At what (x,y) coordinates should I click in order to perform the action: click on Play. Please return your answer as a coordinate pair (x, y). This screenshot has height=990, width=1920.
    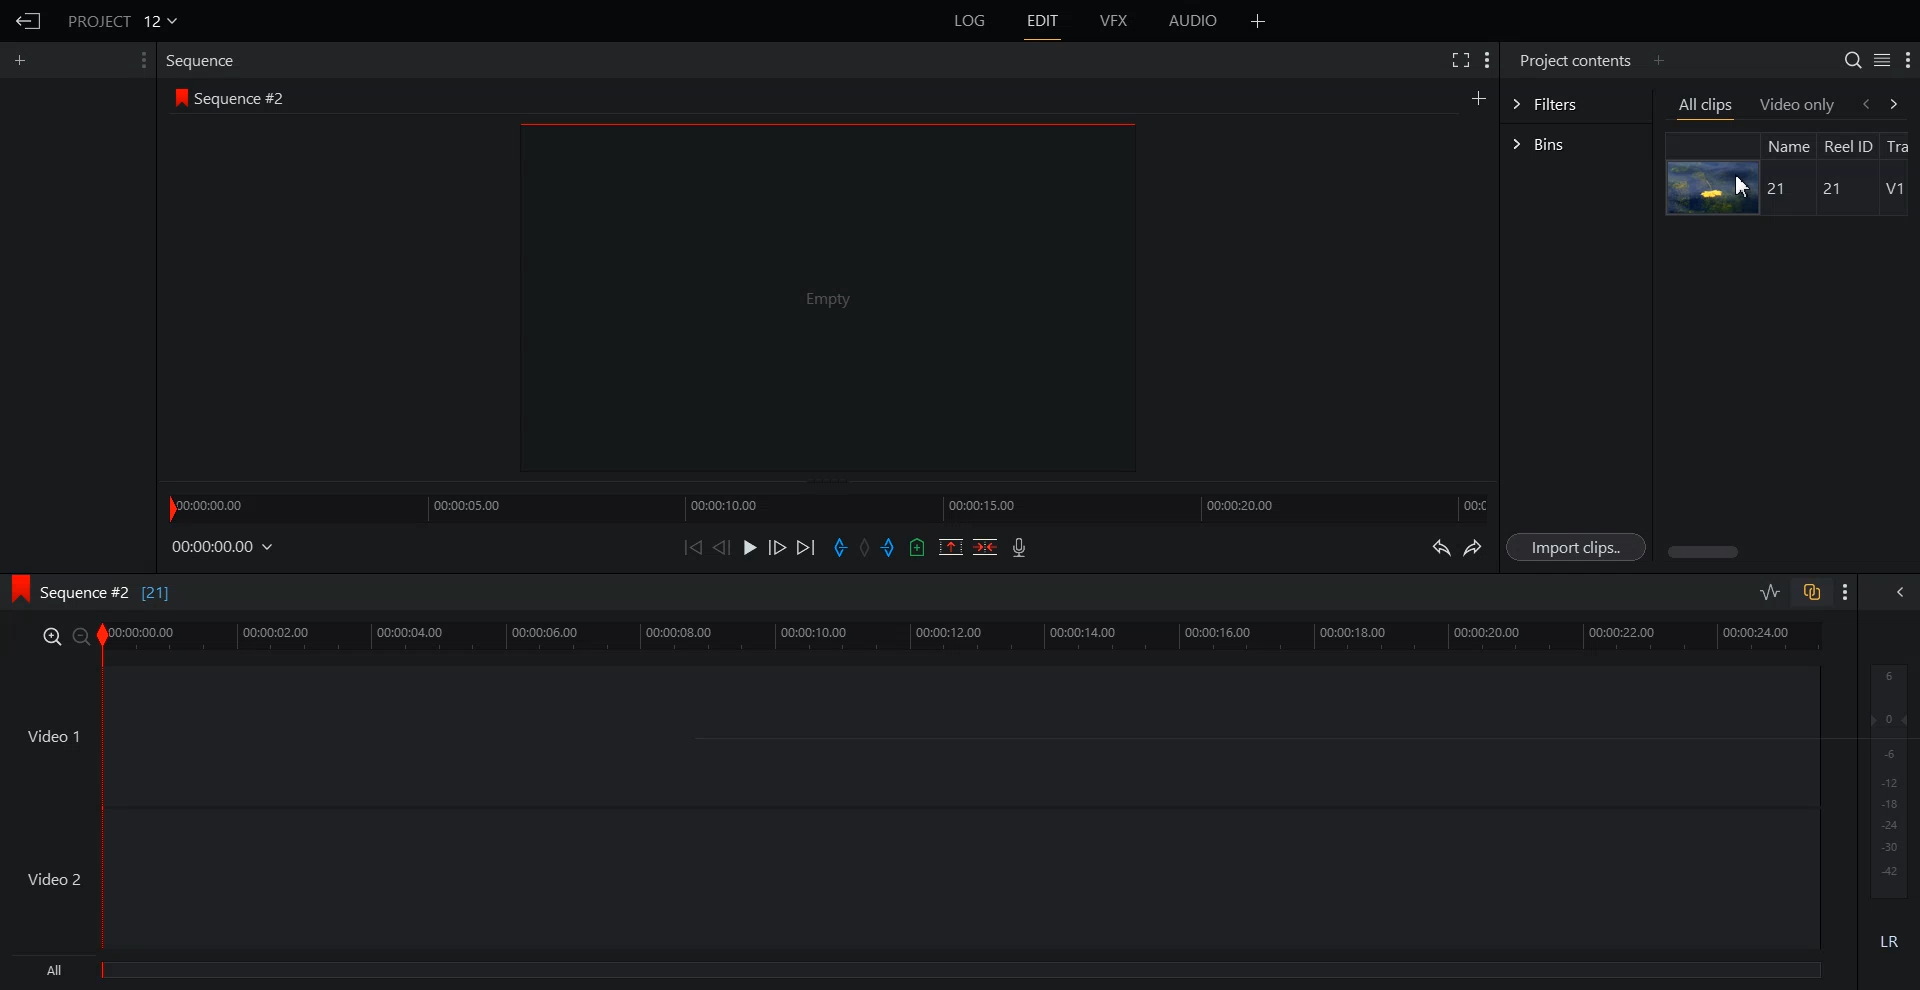
    Looking at the image, I should click on (750, 547).